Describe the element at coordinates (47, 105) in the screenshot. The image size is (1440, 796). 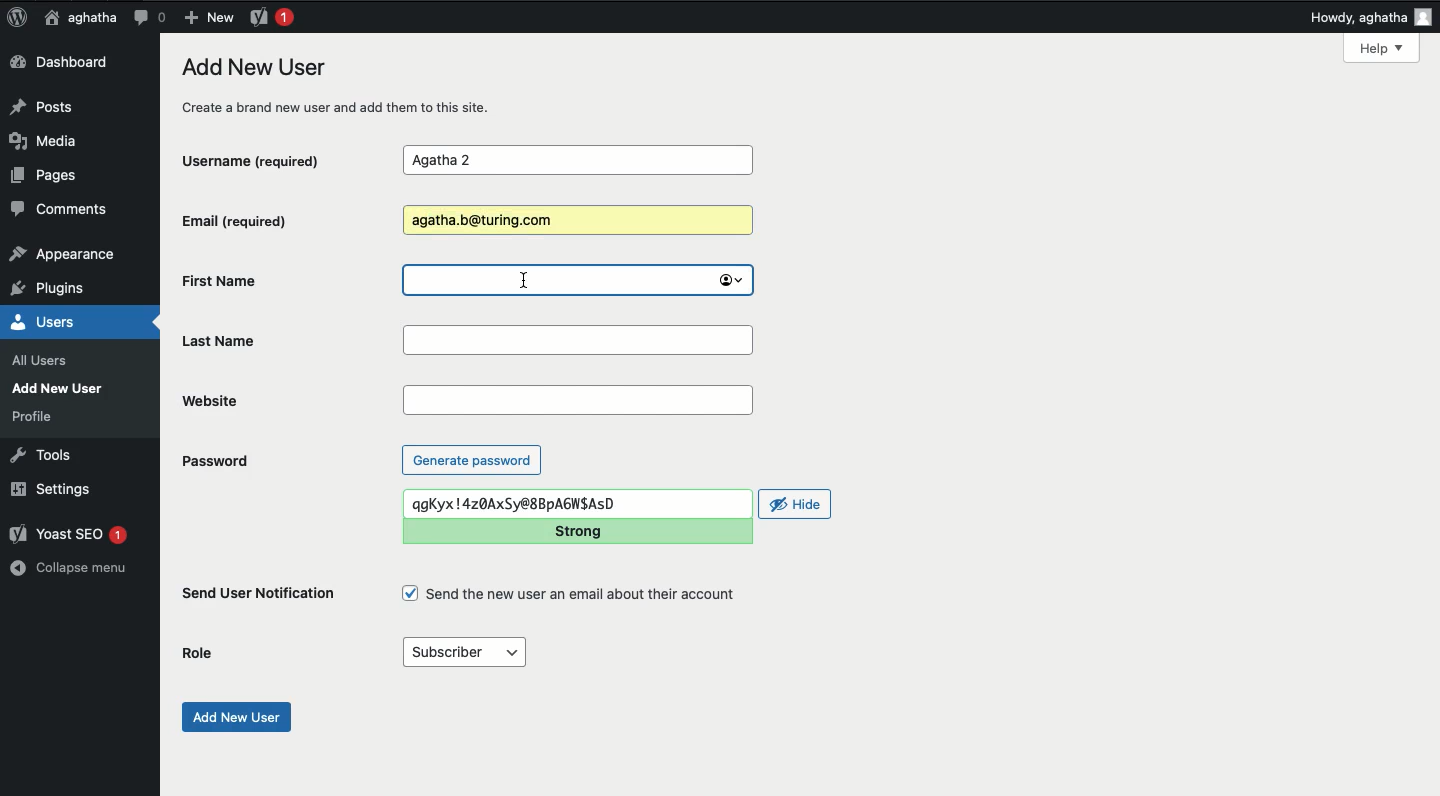
I see `Posts` at that location.